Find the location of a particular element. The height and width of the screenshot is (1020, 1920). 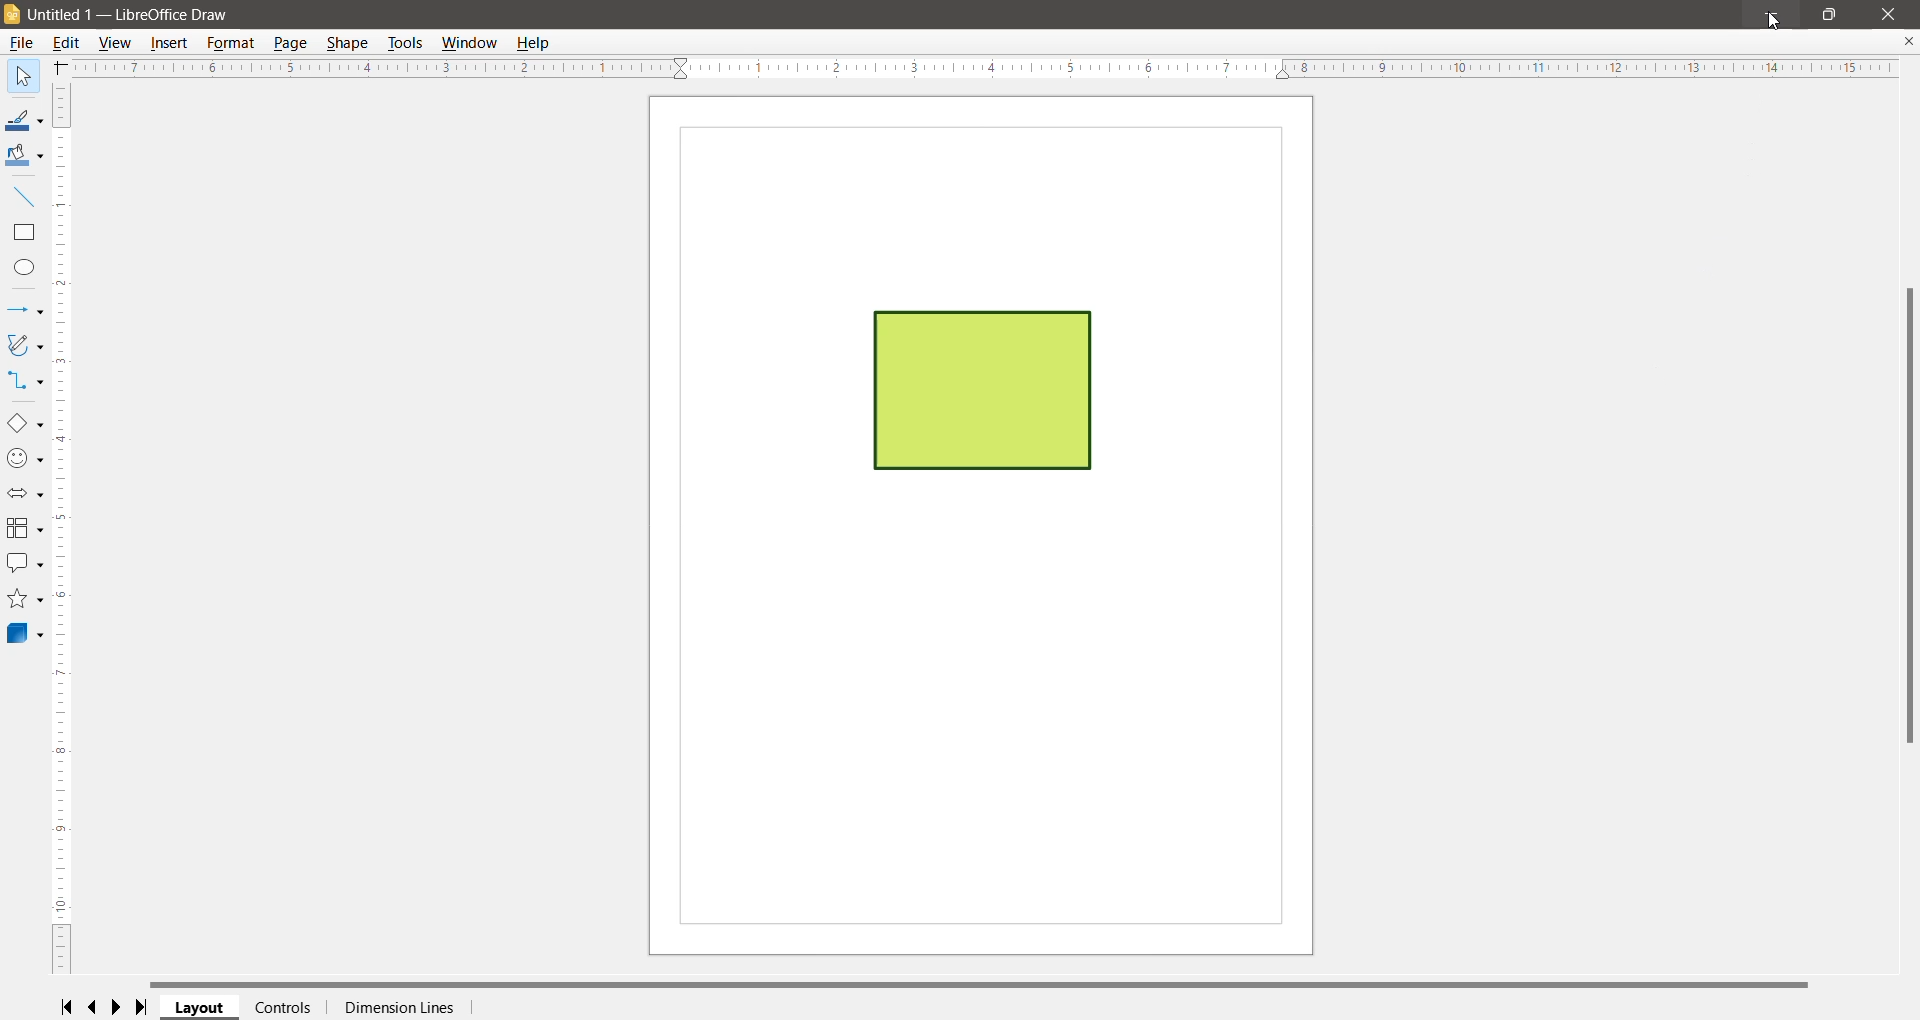

Flowchart is located at coordinates (24, 529).